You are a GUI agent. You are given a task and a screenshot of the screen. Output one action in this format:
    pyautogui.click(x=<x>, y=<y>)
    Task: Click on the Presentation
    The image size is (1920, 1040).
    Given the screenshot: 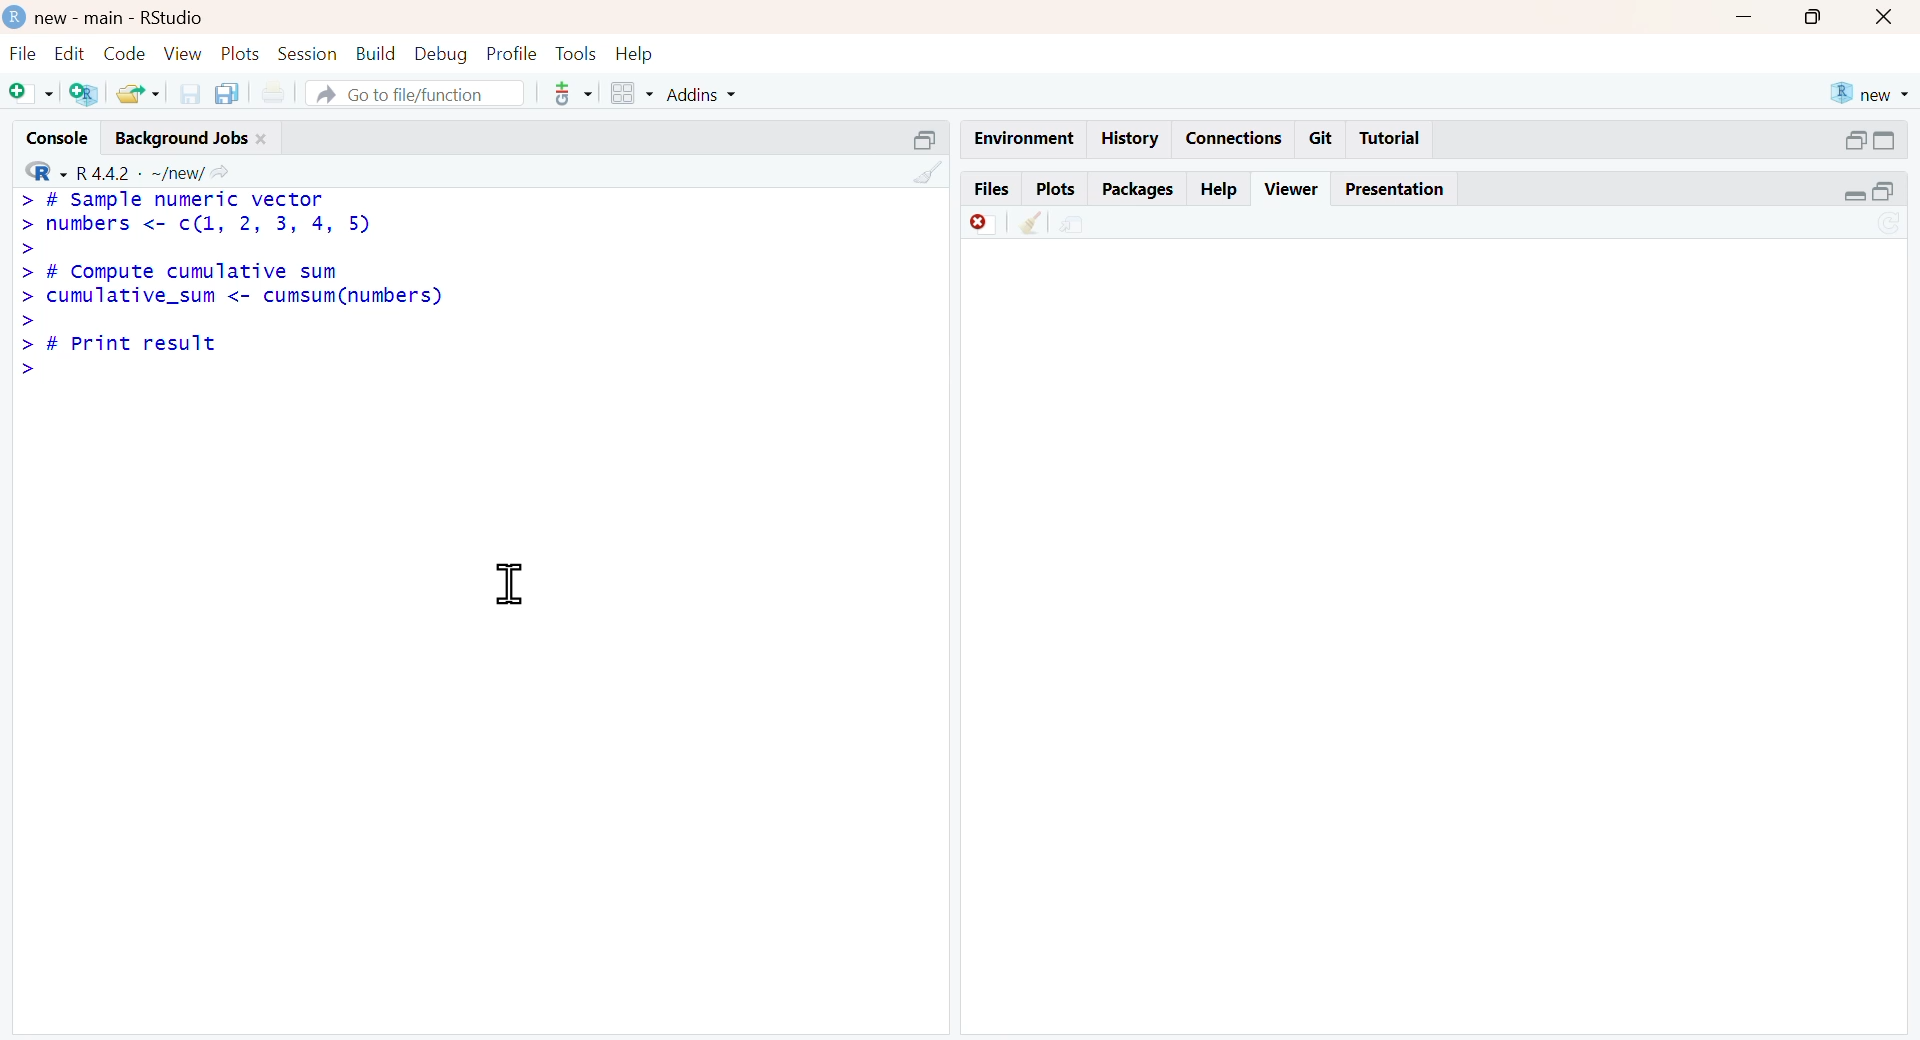 What is the action you would take?
    pyautogui.click(x=1395, y=191)
    